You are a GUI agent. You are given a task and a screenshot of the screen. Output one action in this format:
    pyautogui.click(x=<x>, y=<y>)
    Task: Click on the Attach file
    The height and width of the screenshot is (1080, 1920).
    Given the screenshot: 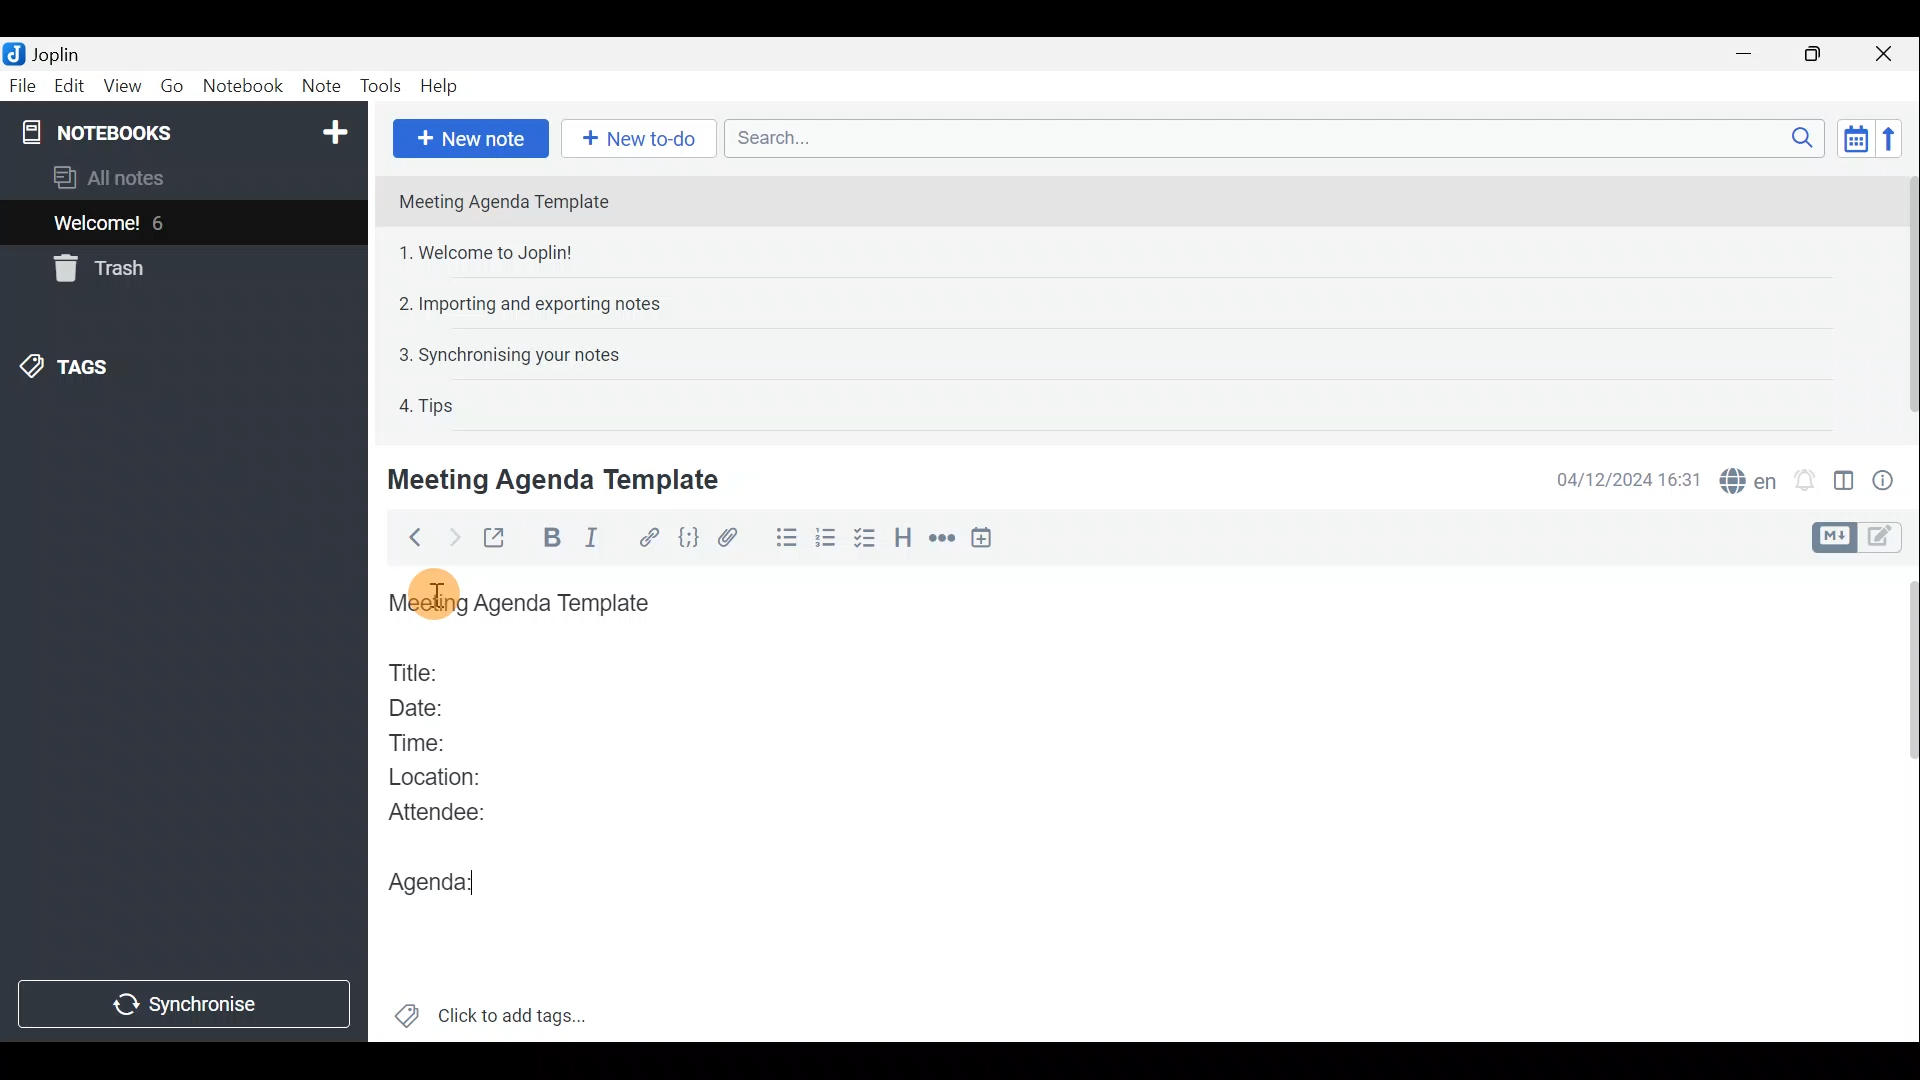 What is the action you would take?
    pyautogui.click(x=737, y=538)
    